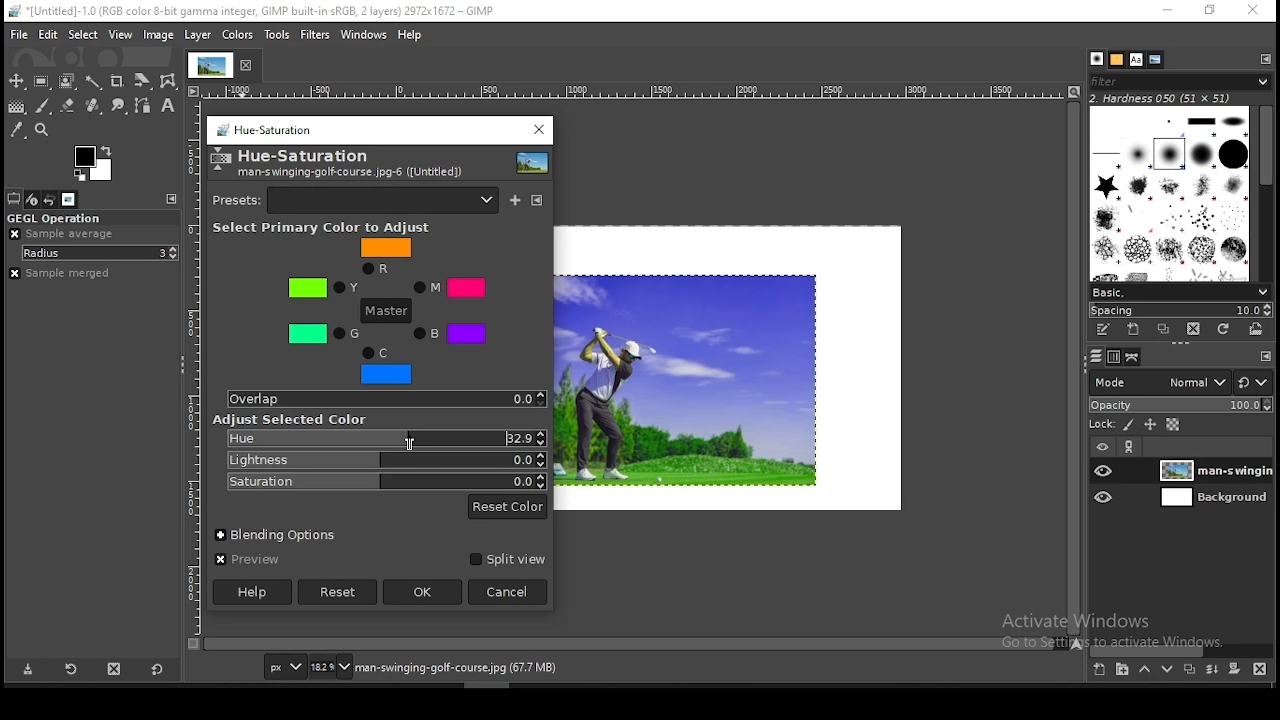 Image resolution: width=1280 pixels, height=720 pixels. I want to click on paths, so click(1136, 358).